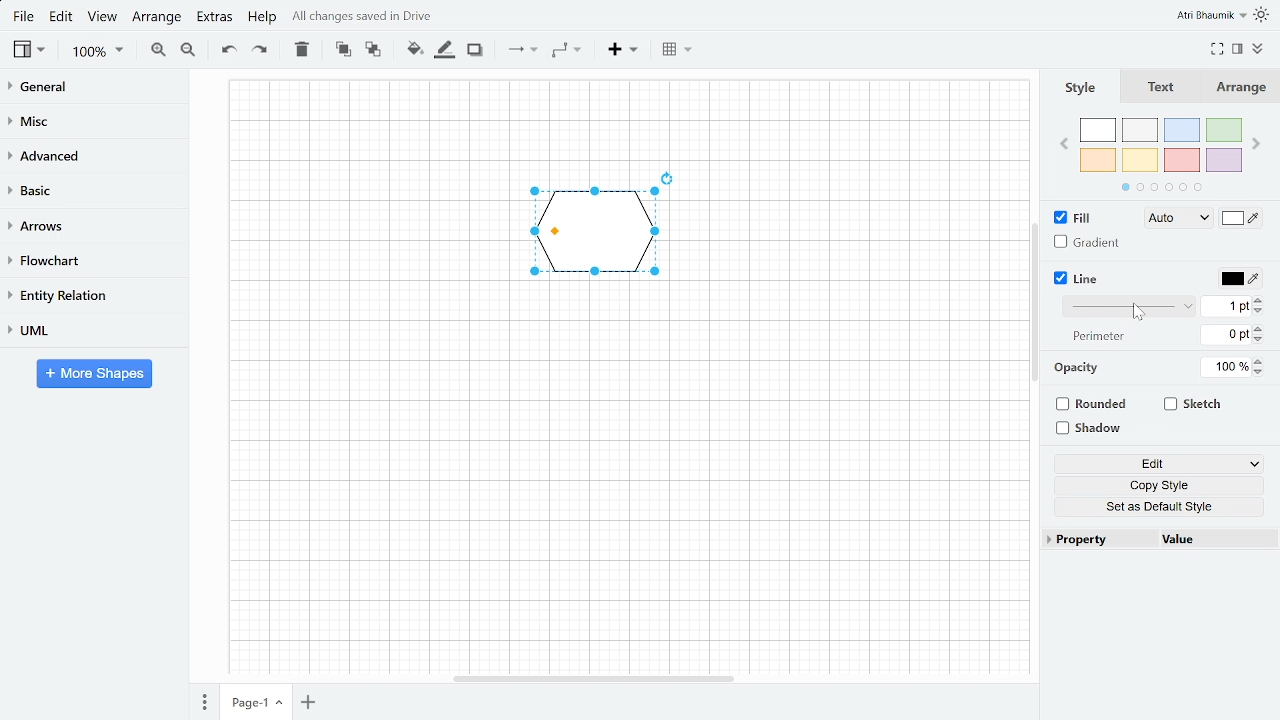 Image resolution: width=1280 pixels, height=720 pixels. Describe the element at coordinates (266, 17) in the screenshot. I see `Help` at that location.